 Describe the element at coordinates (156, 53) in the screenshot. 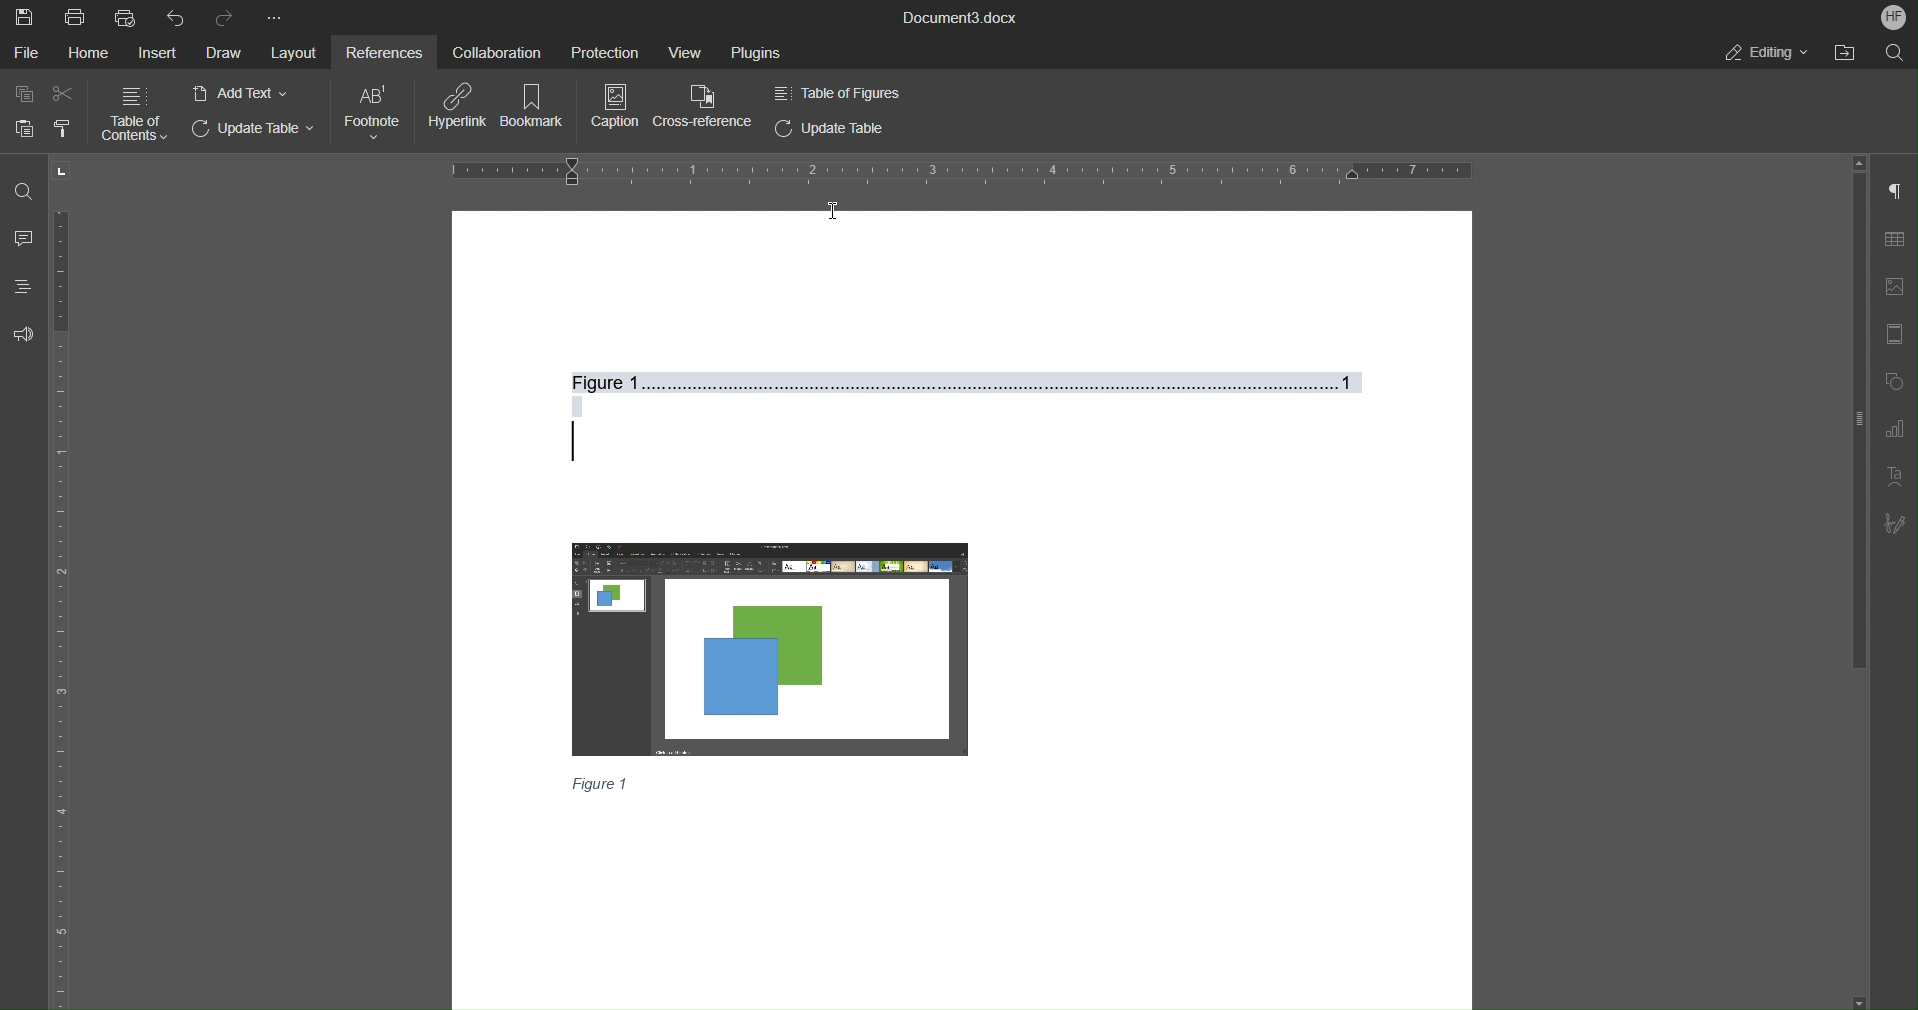

I see `Insert` at that location.